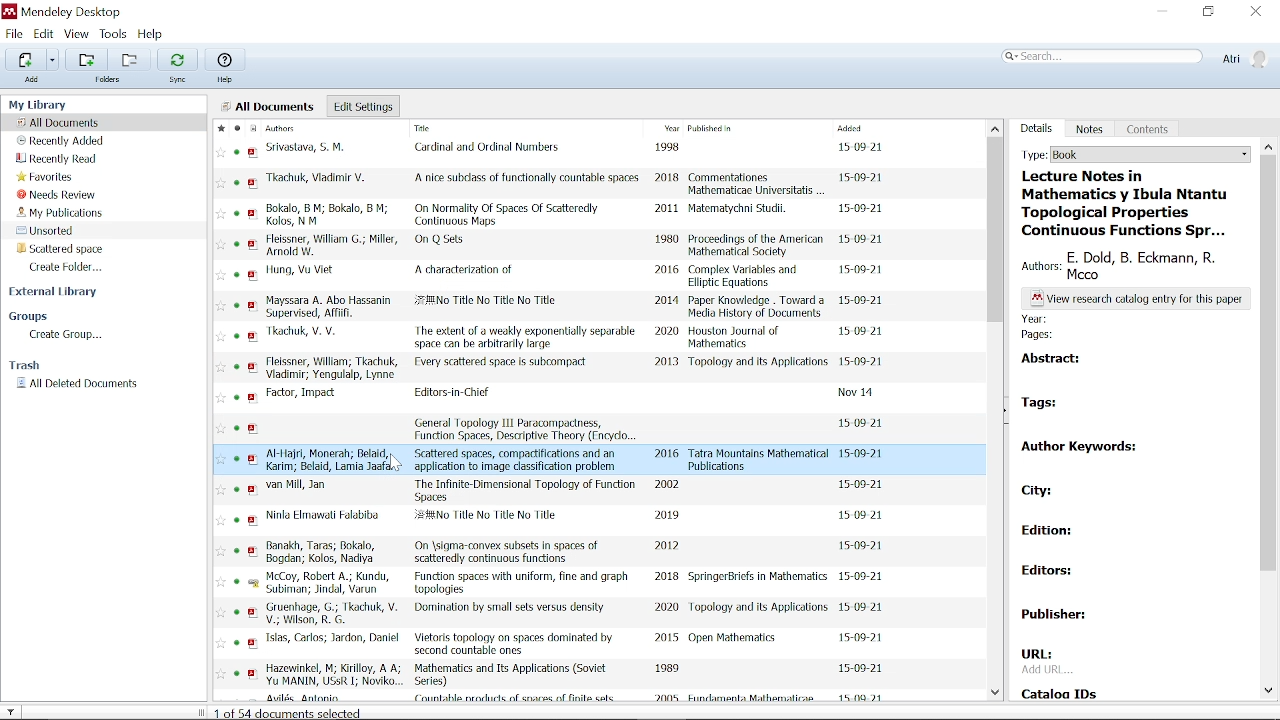 The width and height of the screenshot is (1280, 720). What do you see at coordinates (511, 675) in the screenshot?
I see `title` at bounding box center [511, 675].